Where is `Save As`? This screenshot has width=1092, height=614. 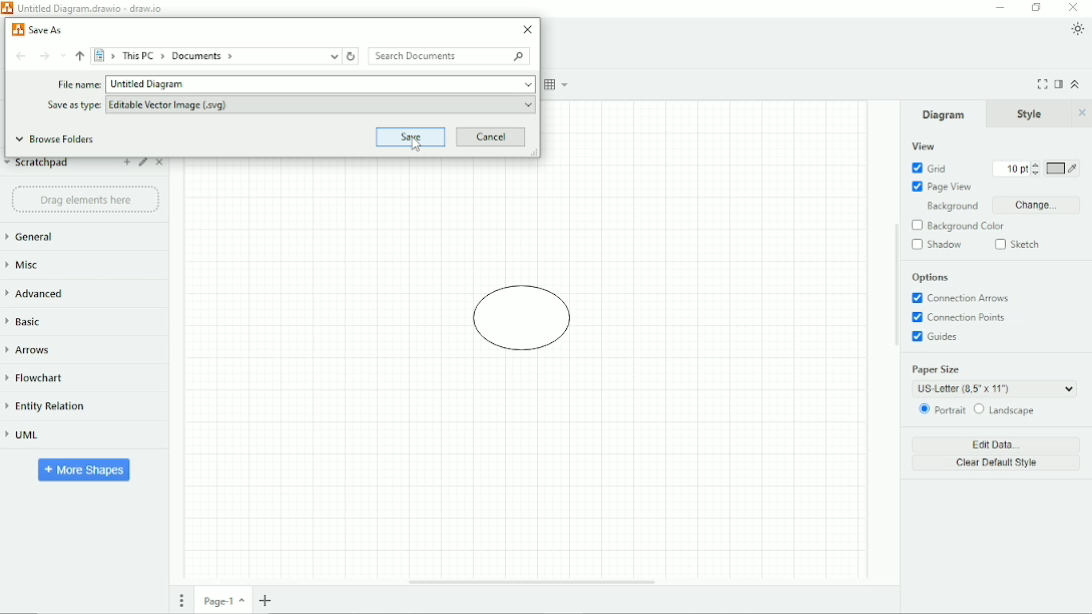 Save As is located at coordinates (36, 29).